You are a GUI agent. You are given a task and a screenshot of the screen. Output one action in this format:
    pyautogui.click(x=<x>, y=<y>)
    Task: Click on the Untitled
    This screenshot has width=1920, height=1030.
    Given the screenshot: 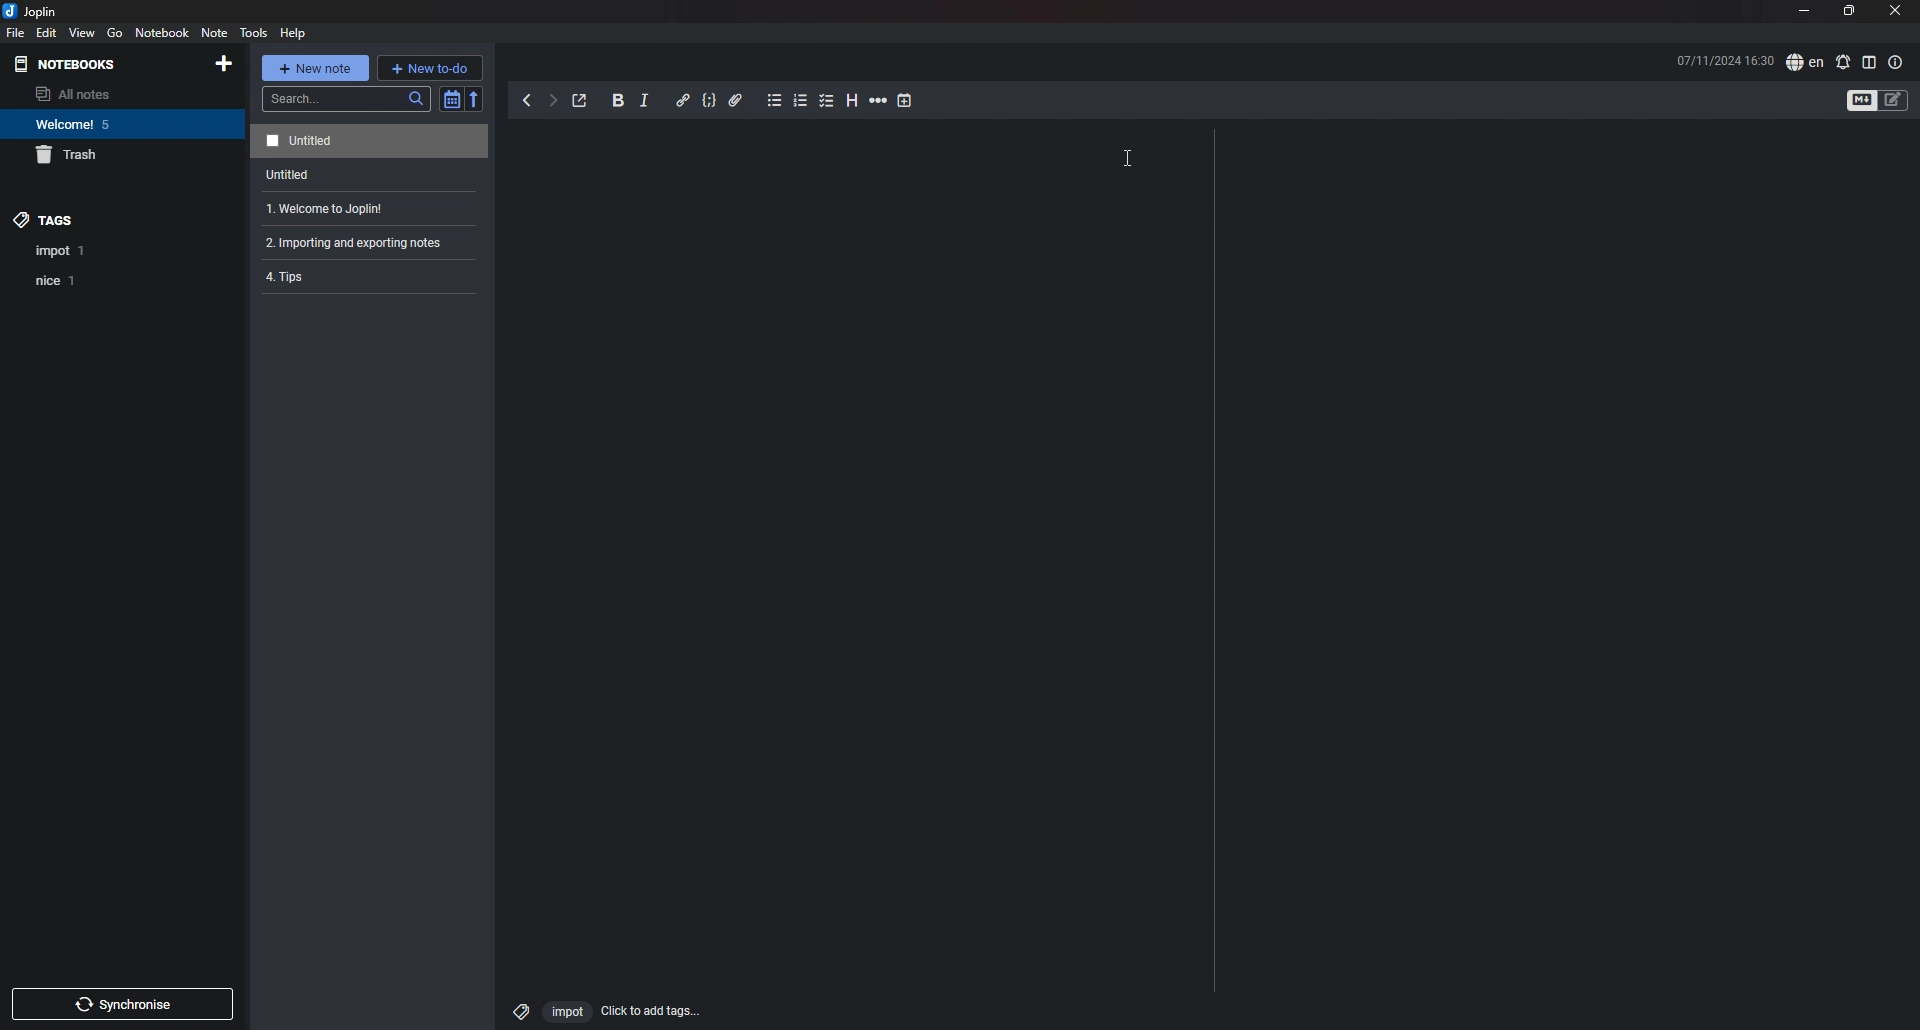 What is the action you would take?
    pyautogui.click(x=366, y=141)
    